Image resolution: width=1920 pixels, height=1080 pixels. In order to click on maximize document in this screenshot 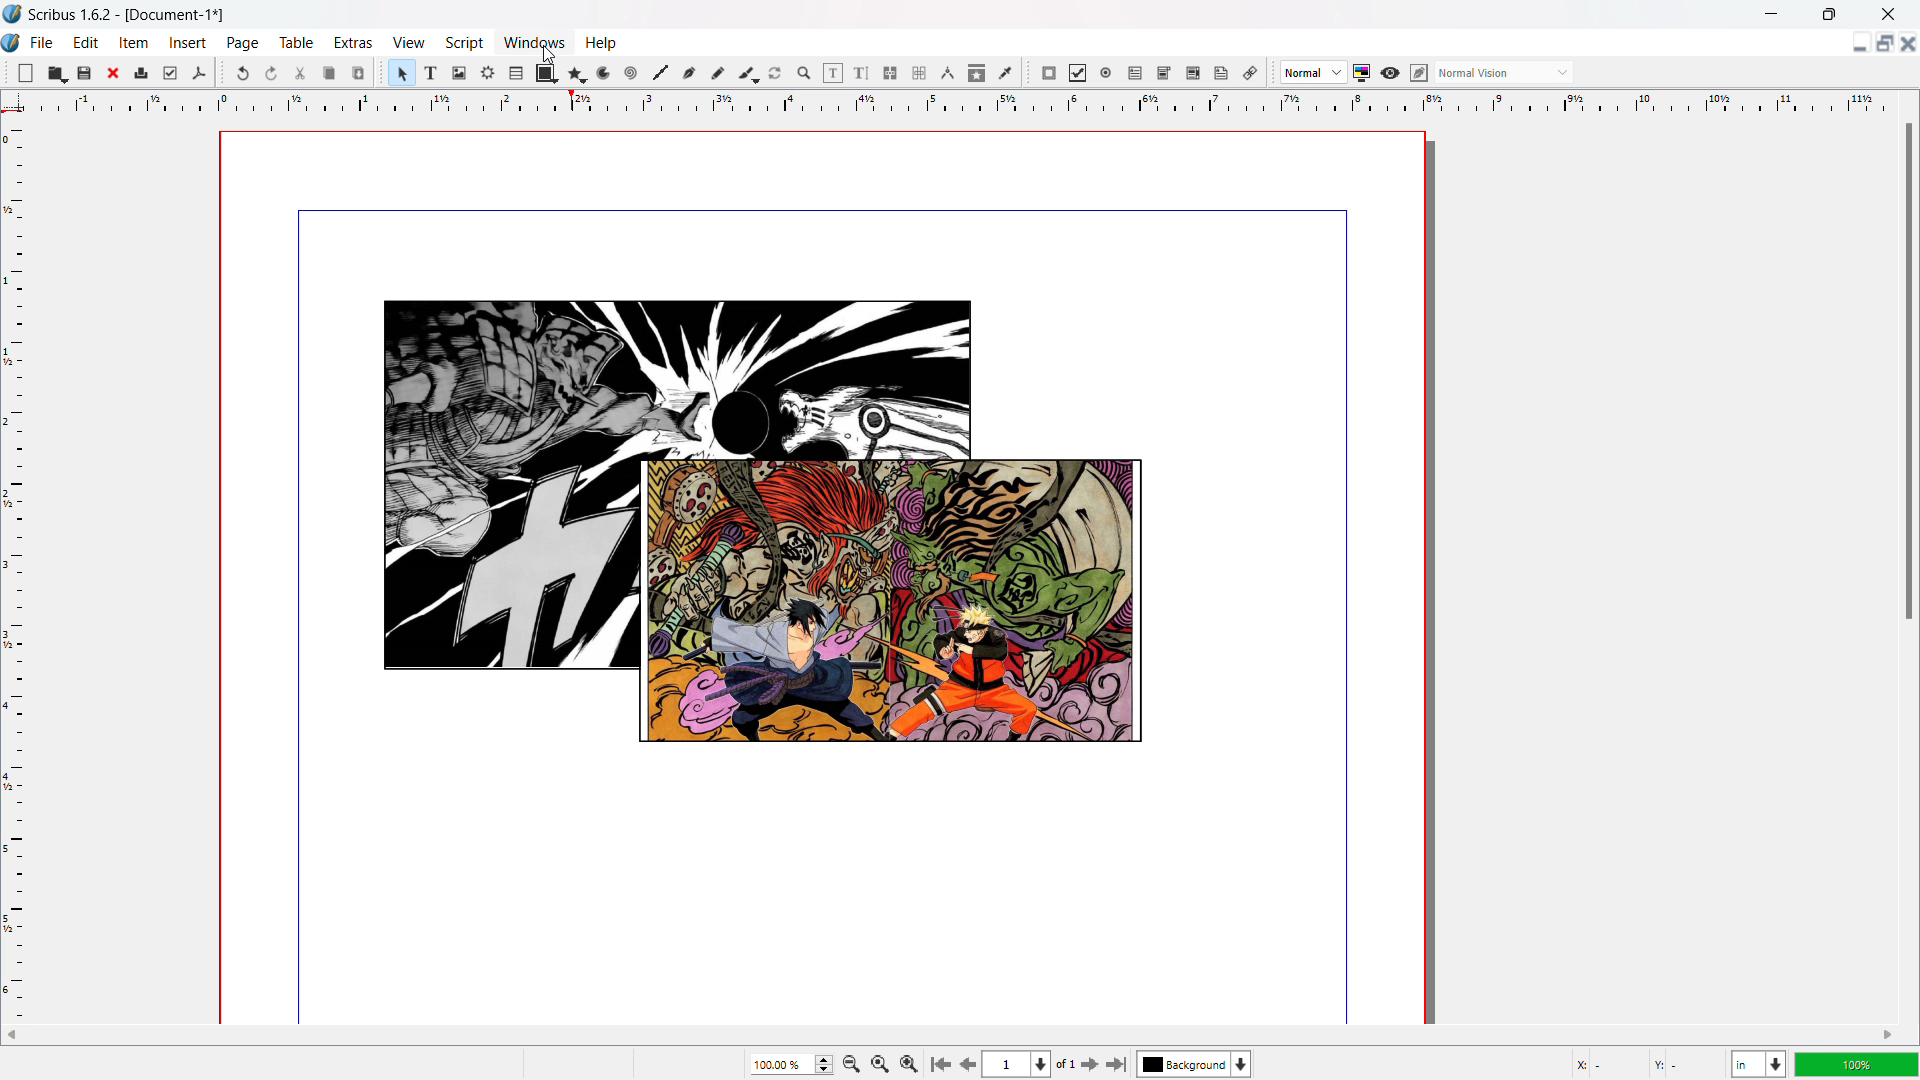, I will do `click(1882, 42)`.